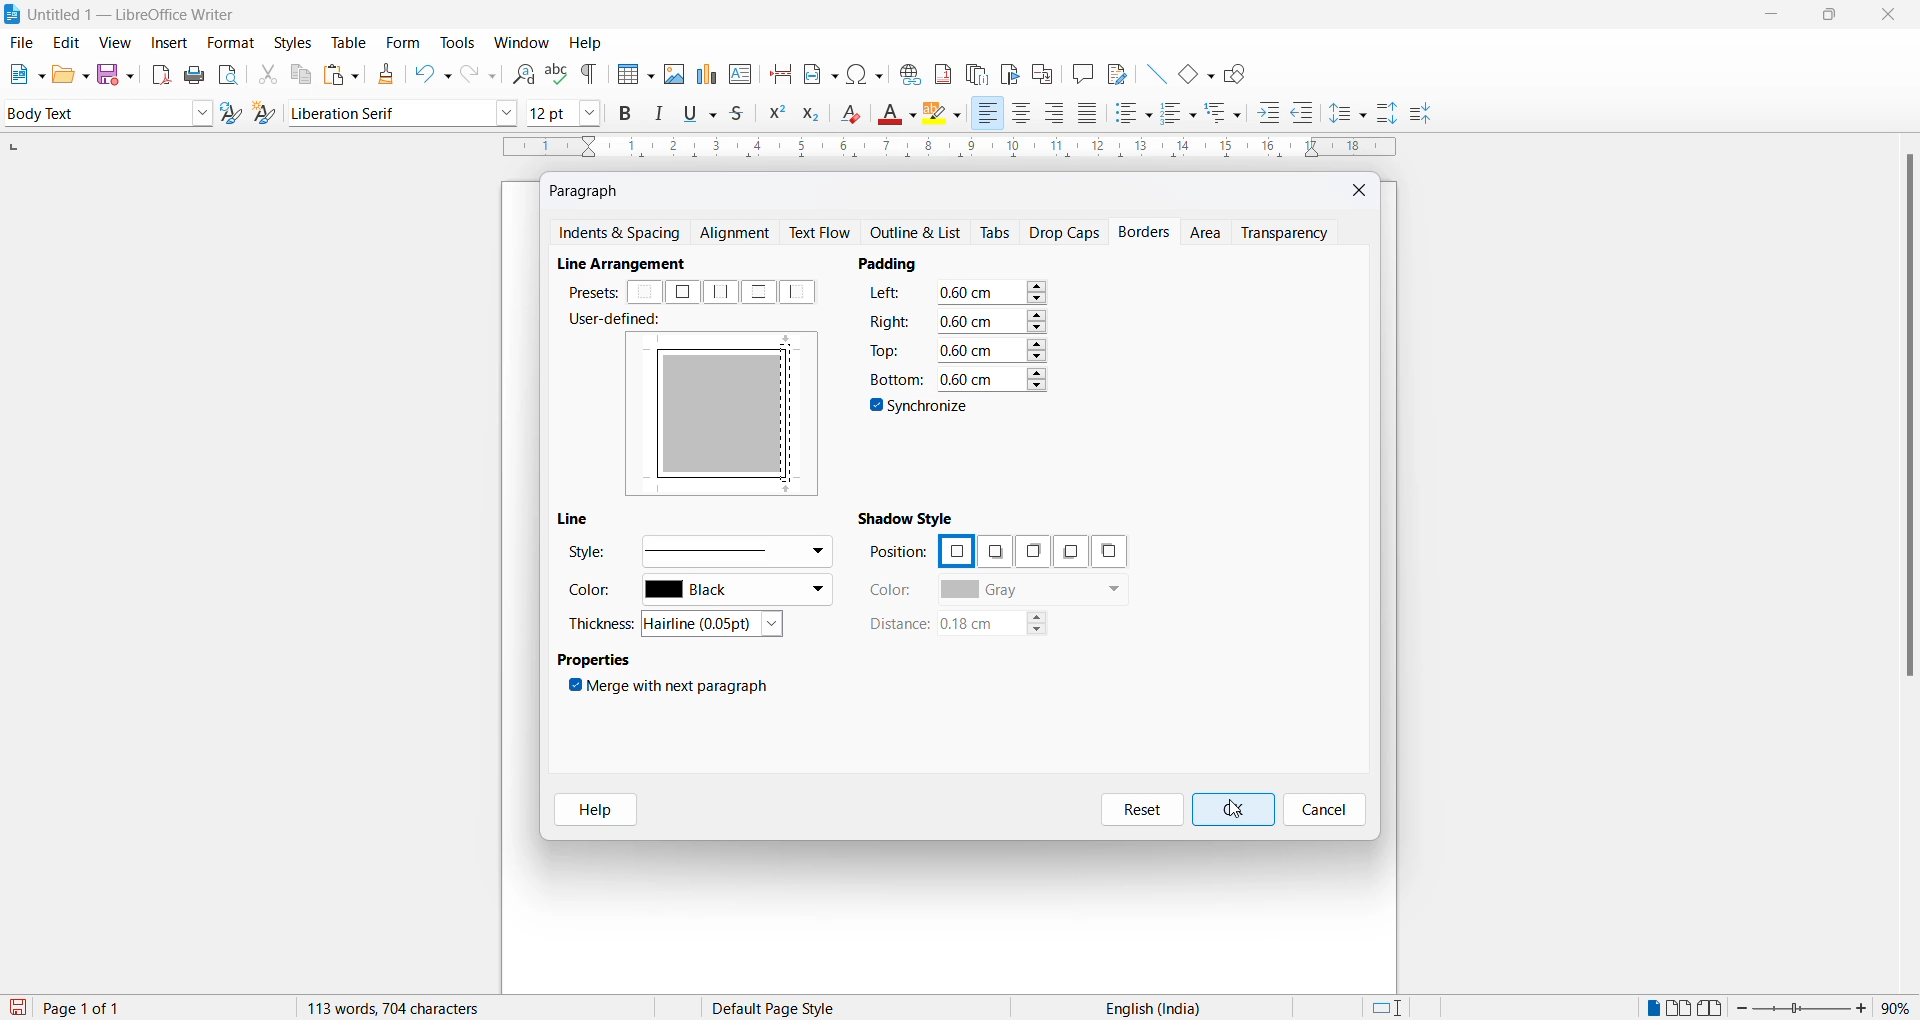  I want to click on help, so click(586, 43).